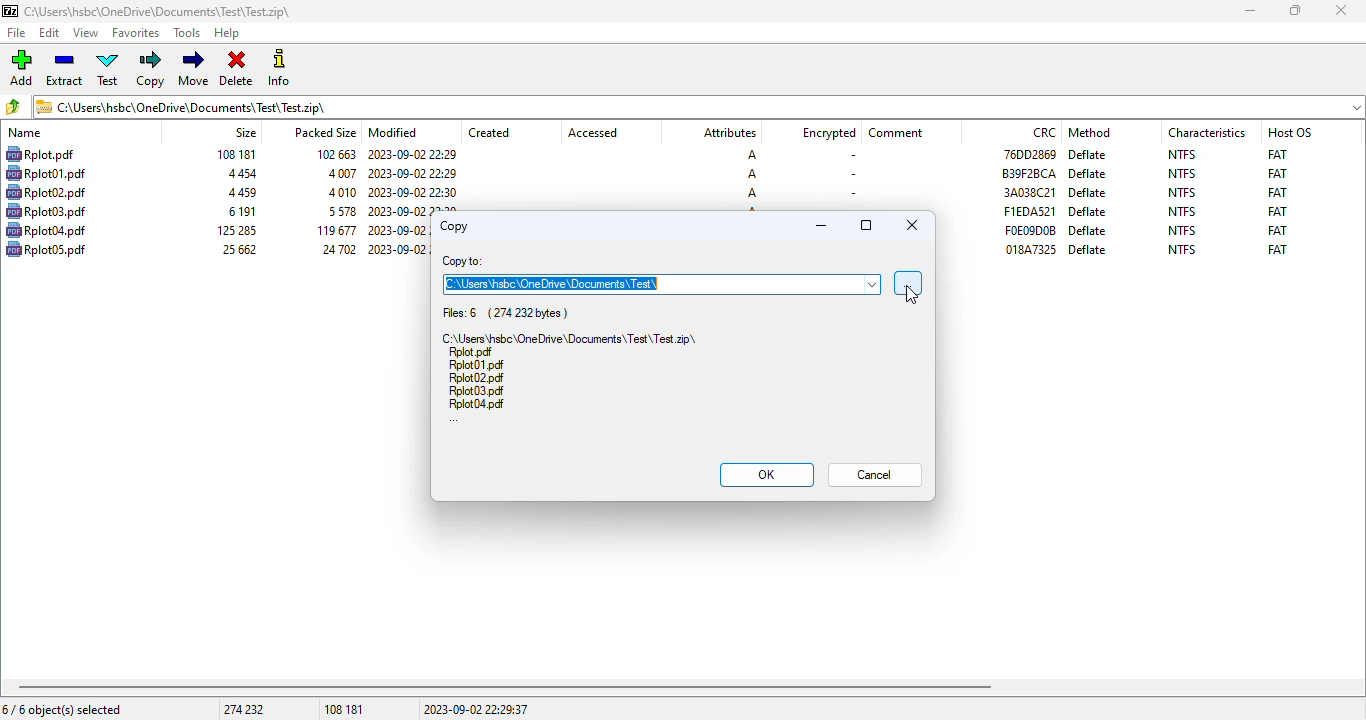 This screenshot has height=720, width=1366. I want to click on deflate, so click(1088, 174).